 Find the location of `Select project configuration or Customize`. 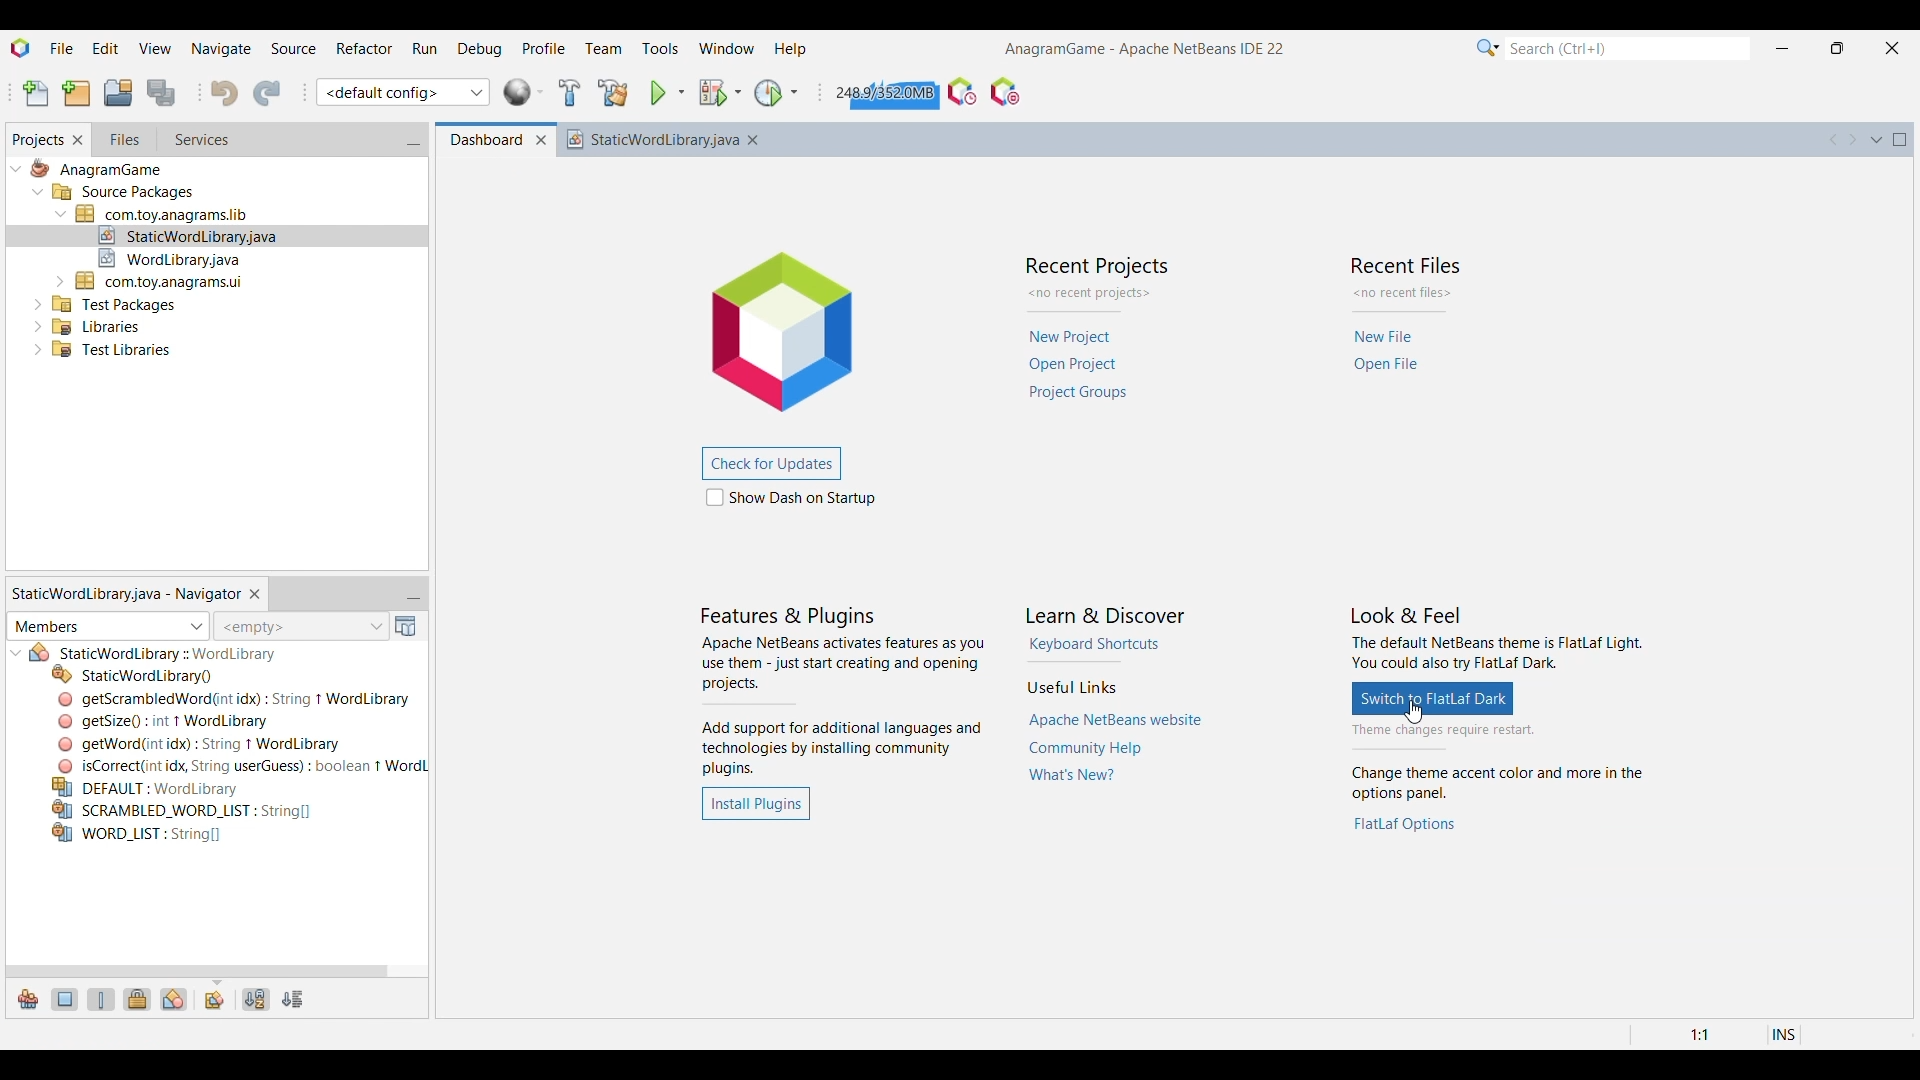

Select project configuration or Customize is located at coordinates (403, 92).